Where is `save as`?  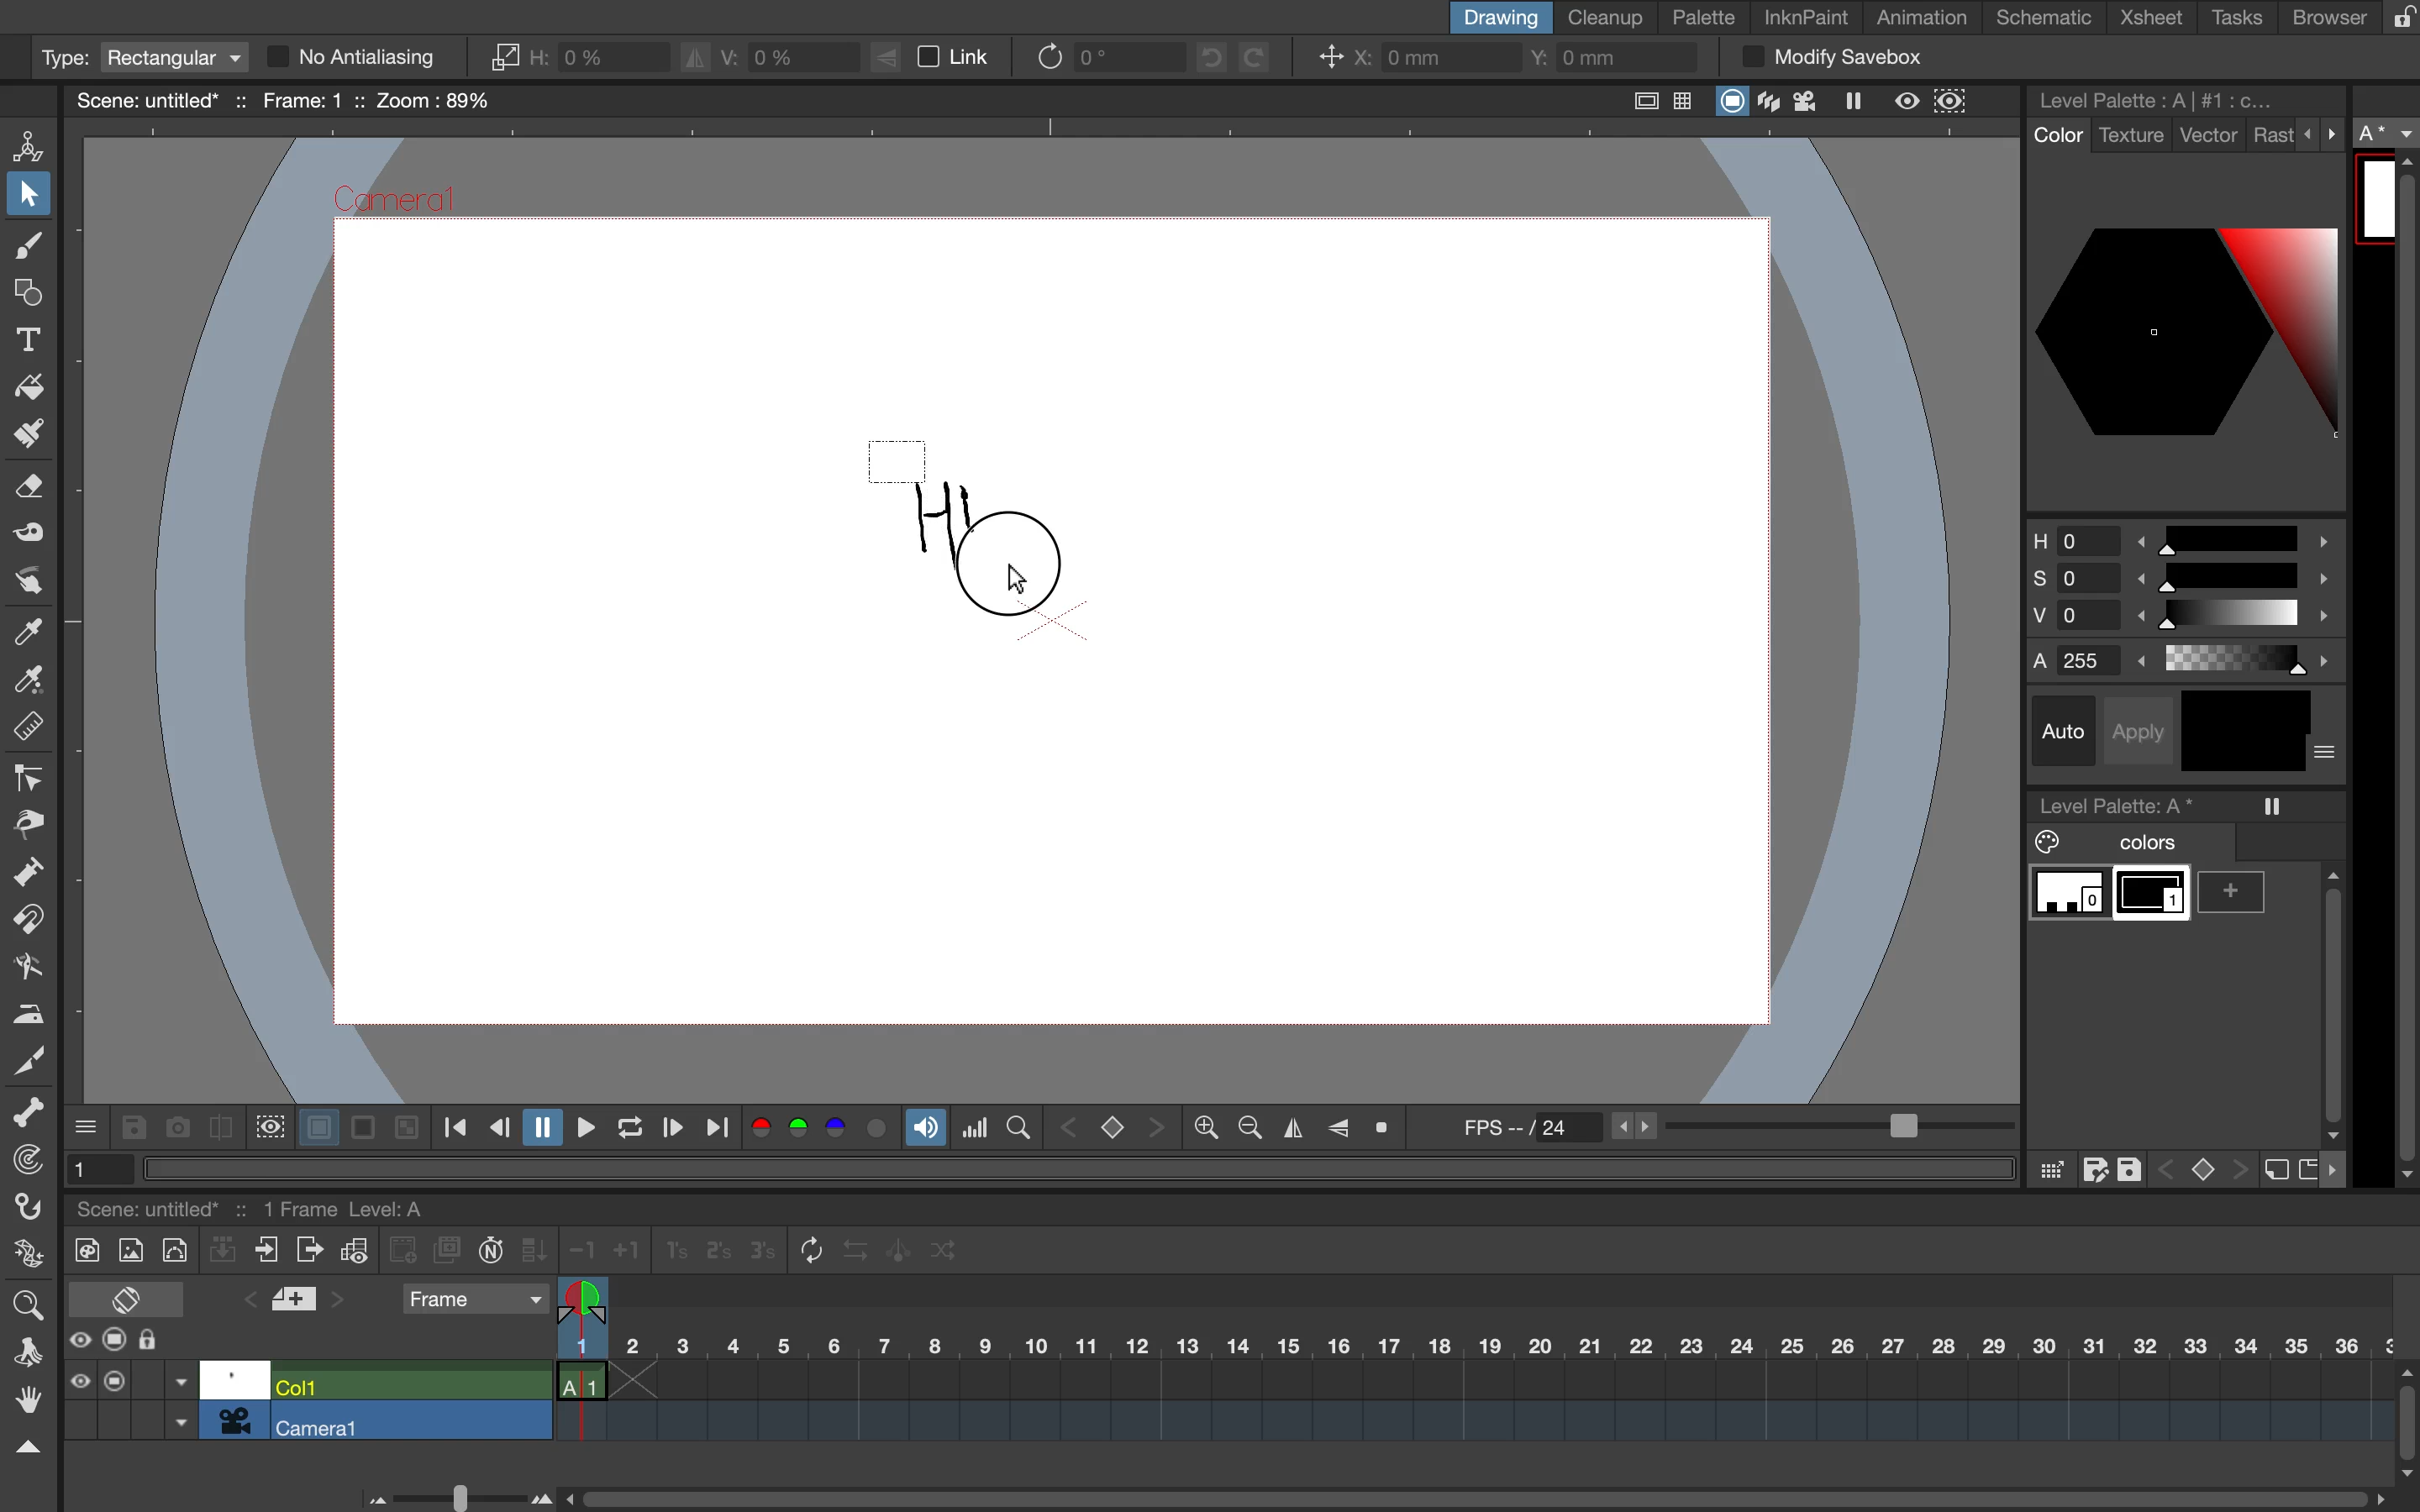 save as is located at coordinates (2095, 1170).